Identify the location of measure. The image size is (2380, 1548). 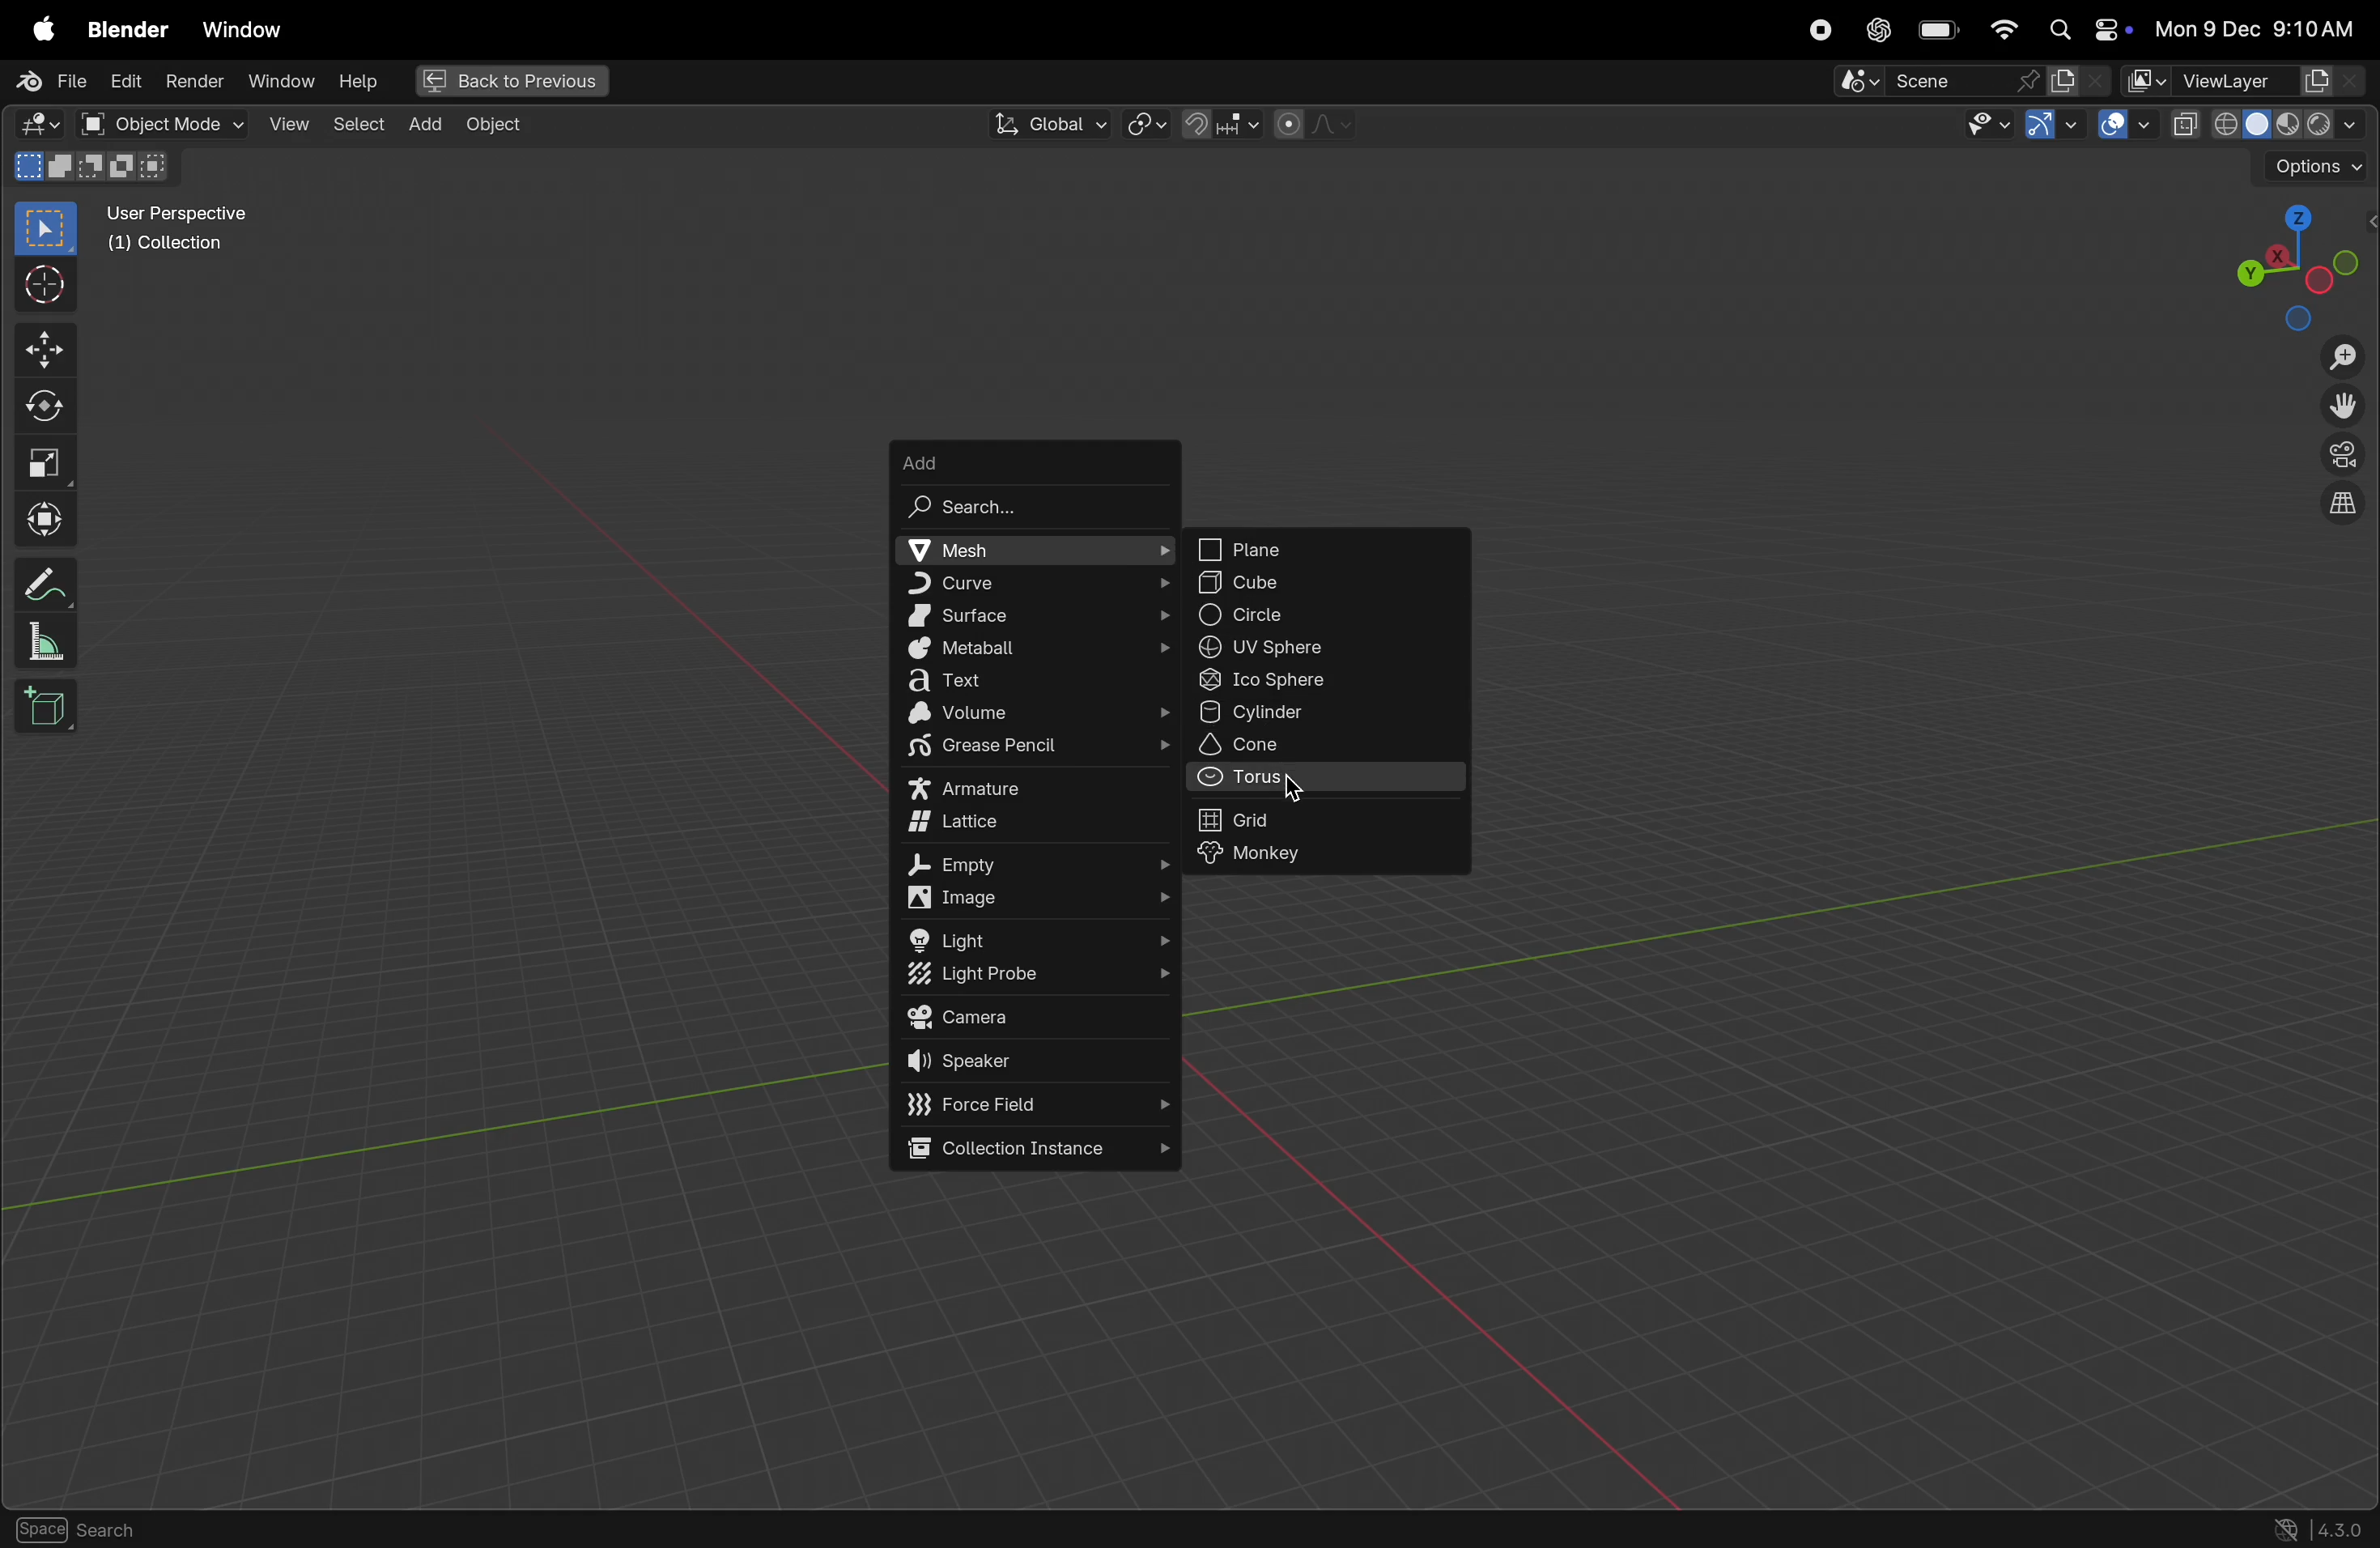
(45, 644).